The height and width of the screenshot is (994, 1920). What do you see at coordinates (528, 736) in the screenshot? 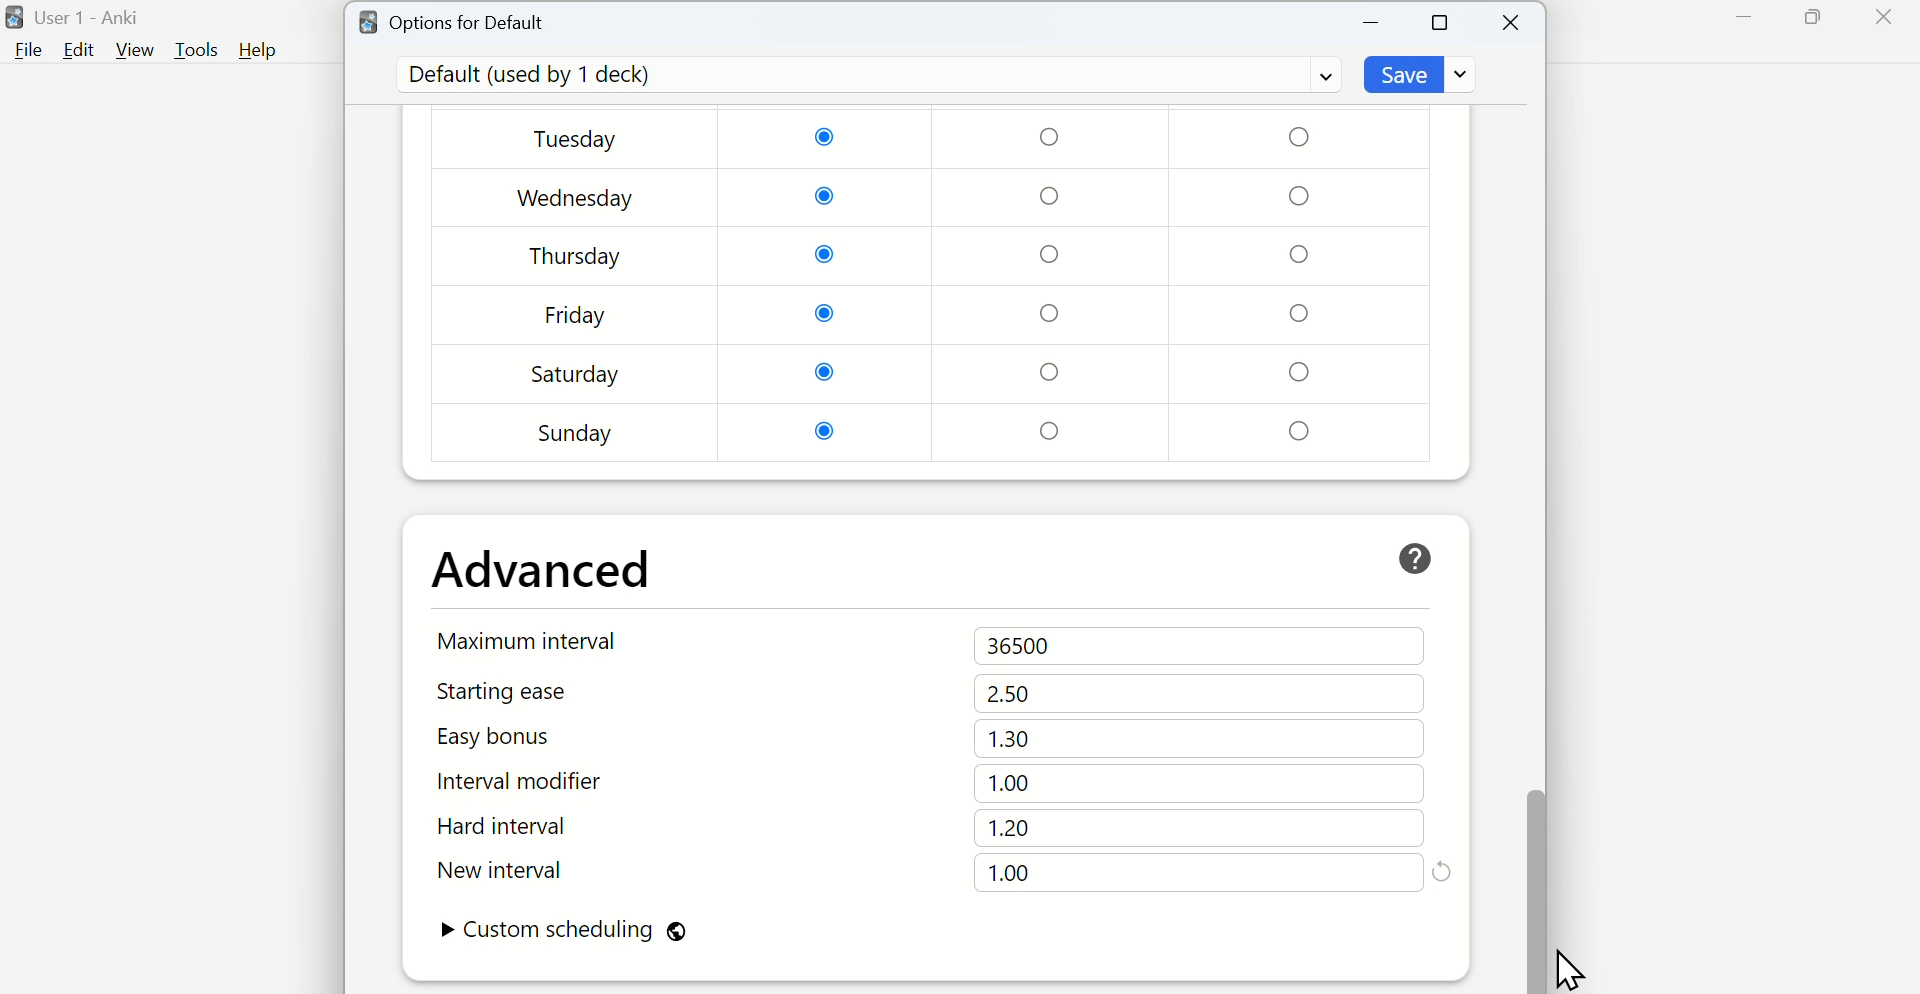
I see `Easy bonus` at bounding box center [528, 736].